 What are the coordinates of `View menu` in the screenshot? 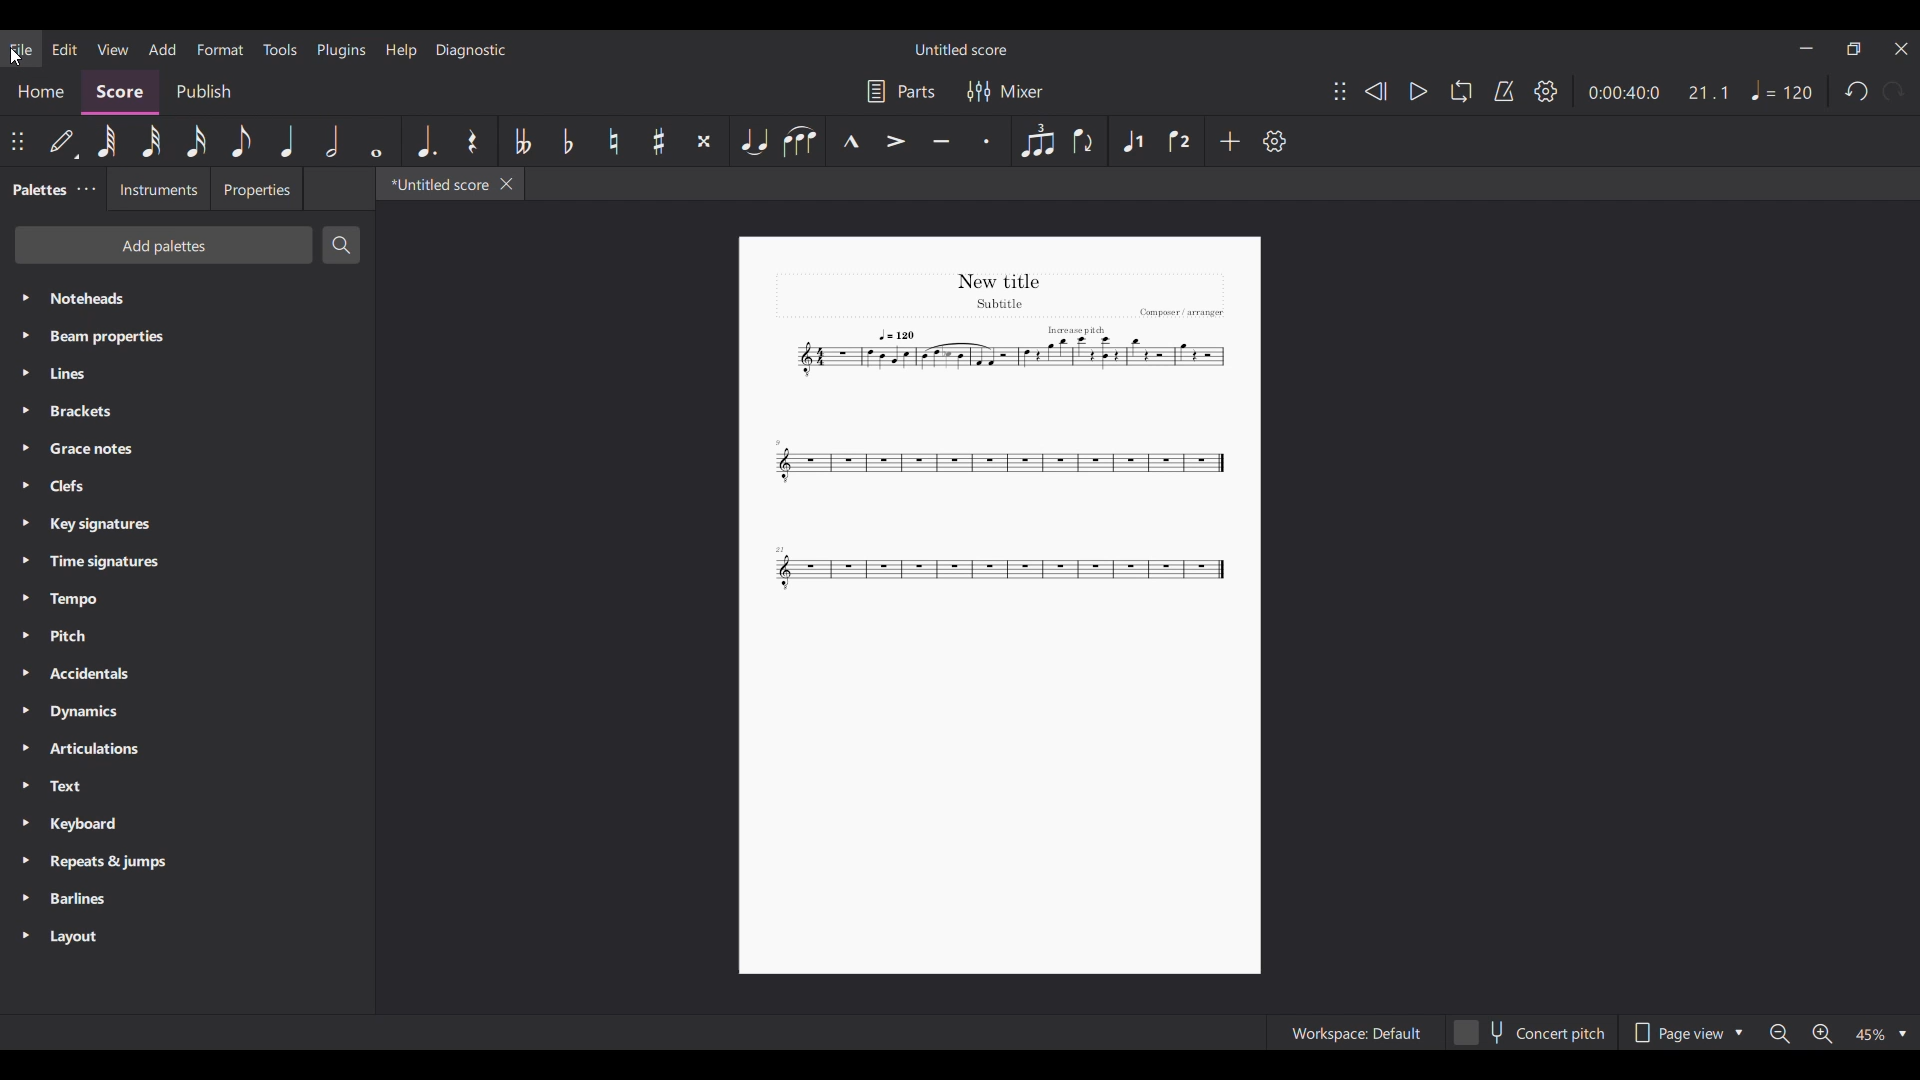 It's located at (113, 49).